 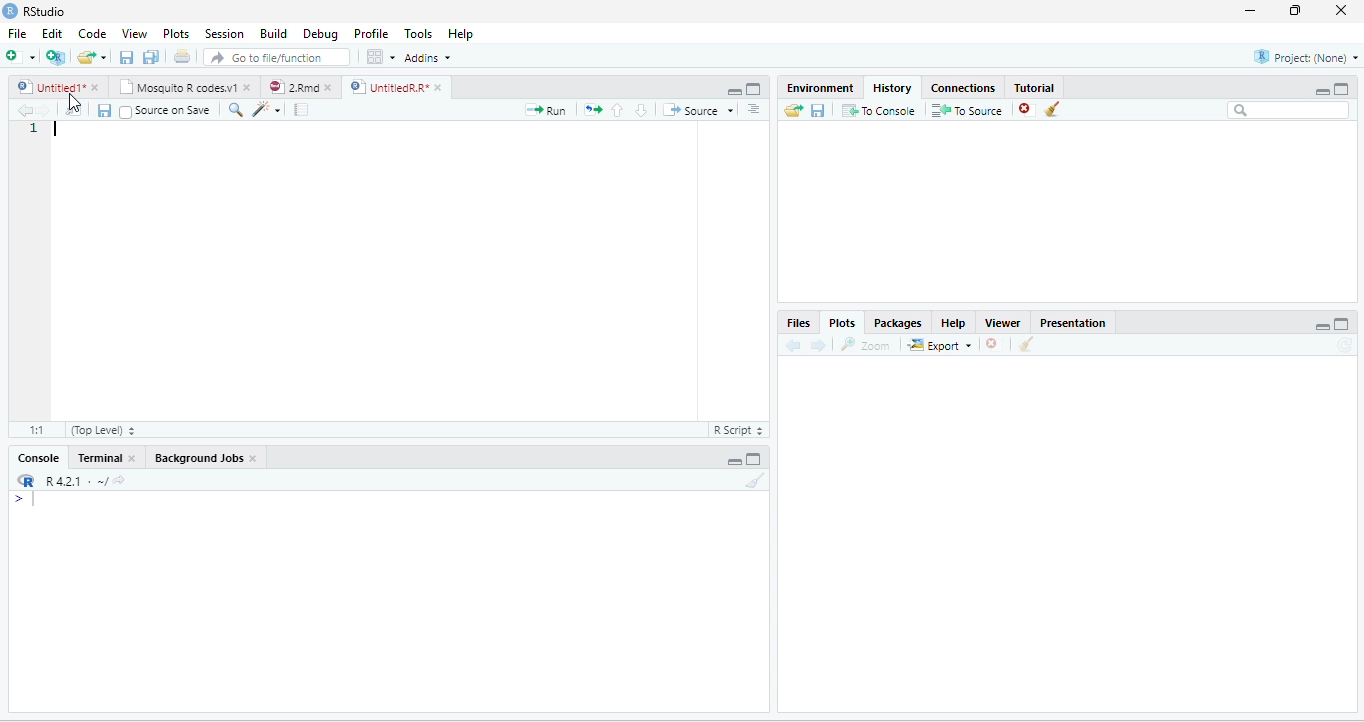 What do you see at coordinates (820, 88) in the screenshot?
I see `Environment` at bounding box center [820, 88].